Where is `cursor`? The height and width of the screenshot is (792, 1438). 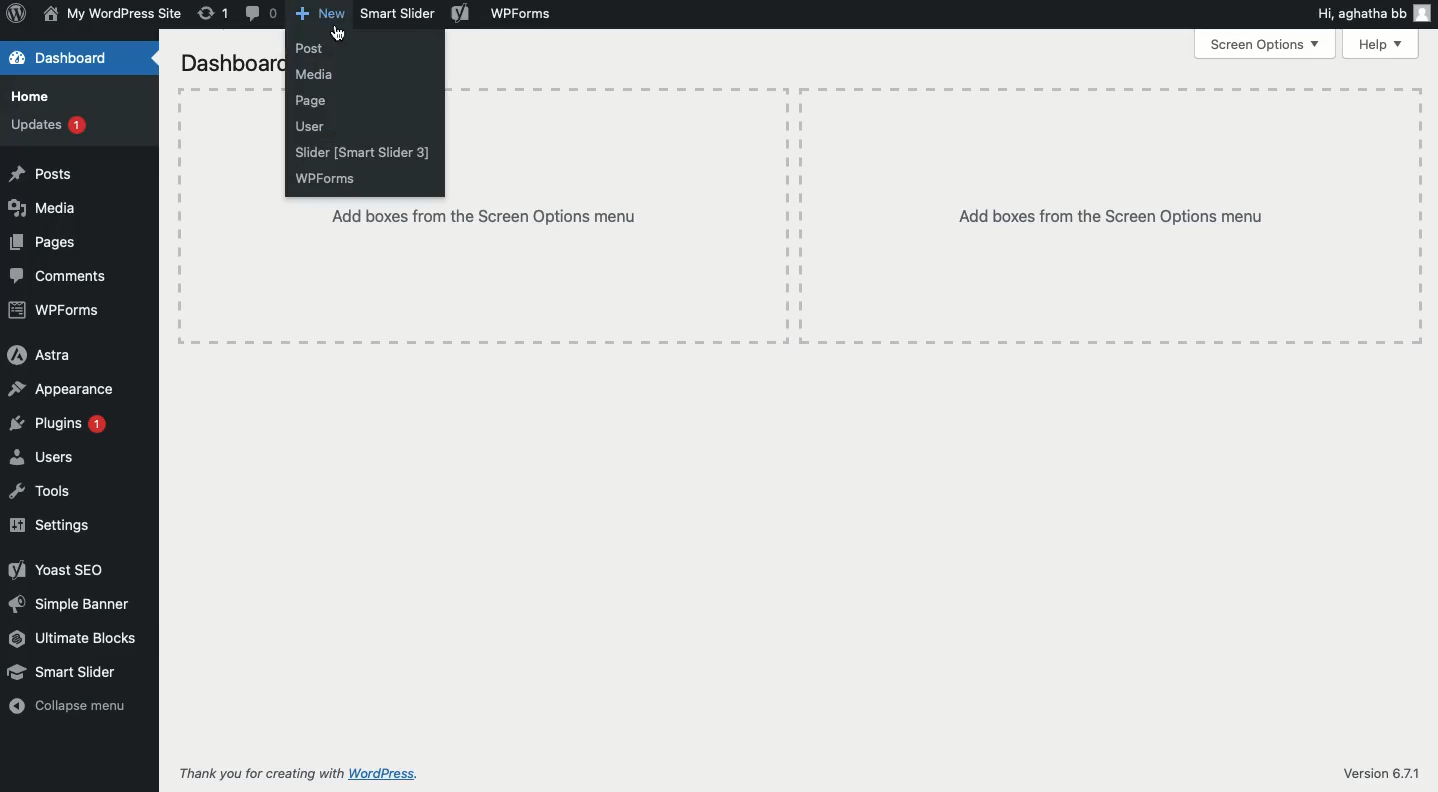 cursor is located at coordinates (343, 35).